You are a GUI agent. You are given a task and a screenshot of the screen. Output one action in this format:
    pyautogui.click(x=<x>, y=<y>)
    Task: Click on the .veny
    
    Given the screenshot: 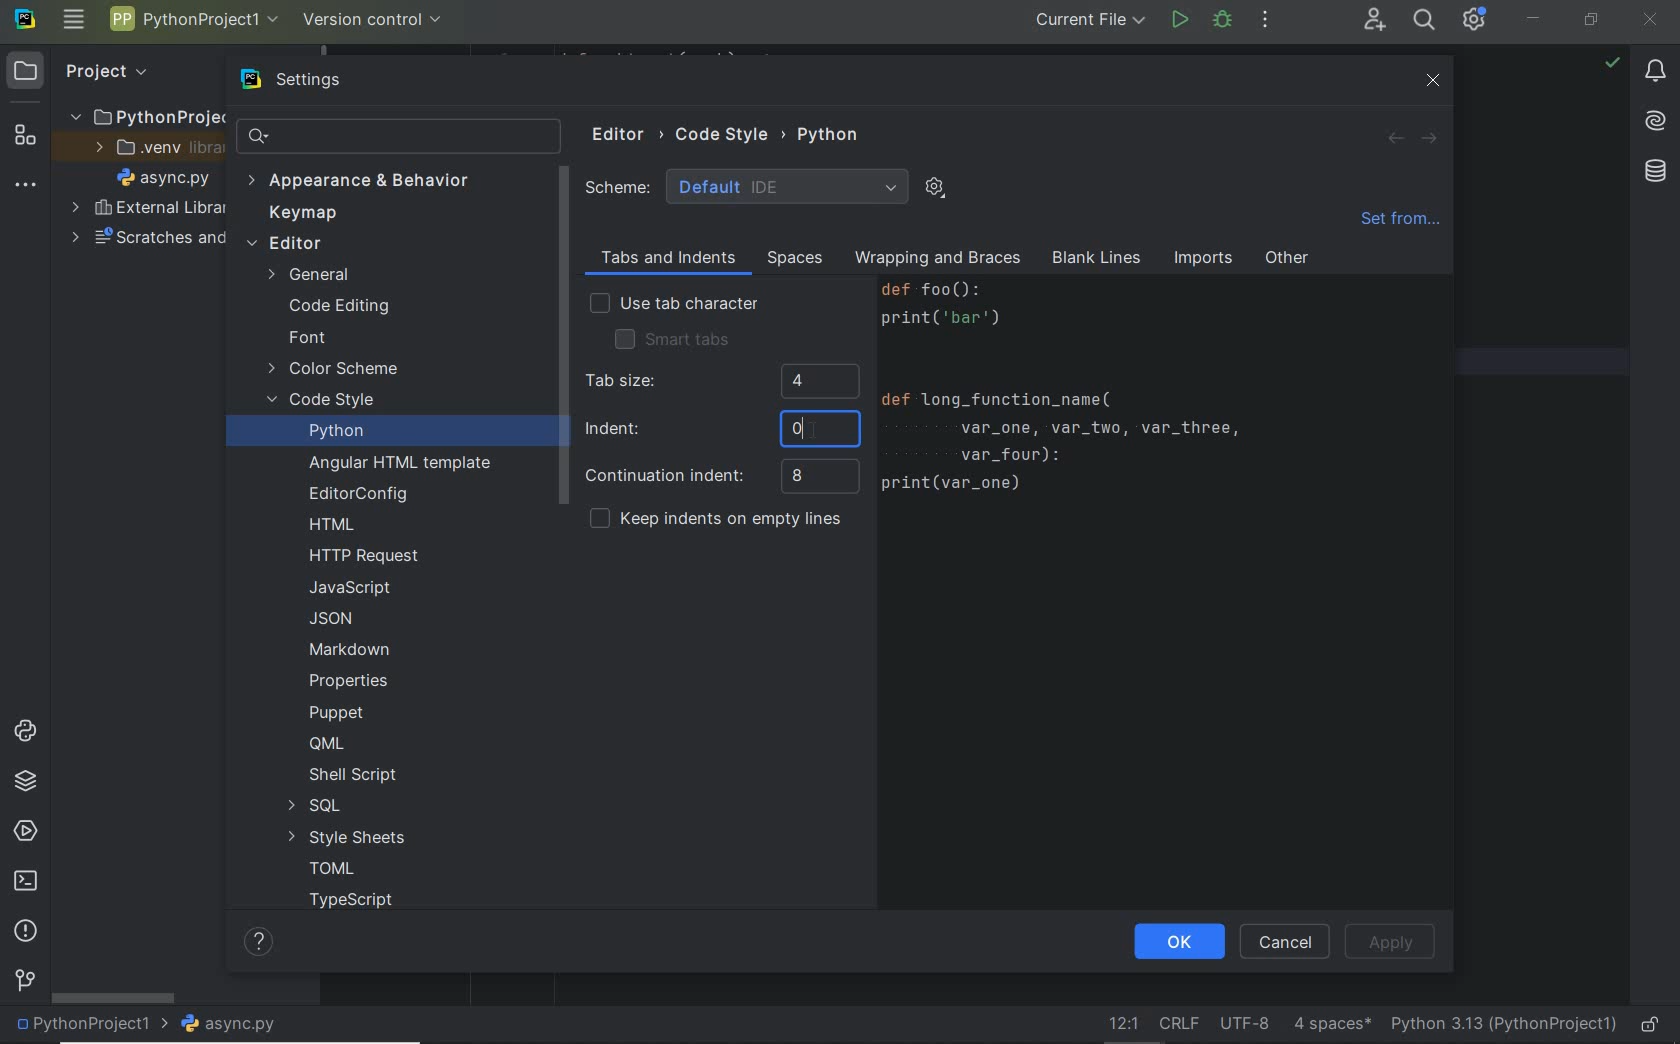 What is the action you would take?
    pyautogui.click(x=151, y=148)
    